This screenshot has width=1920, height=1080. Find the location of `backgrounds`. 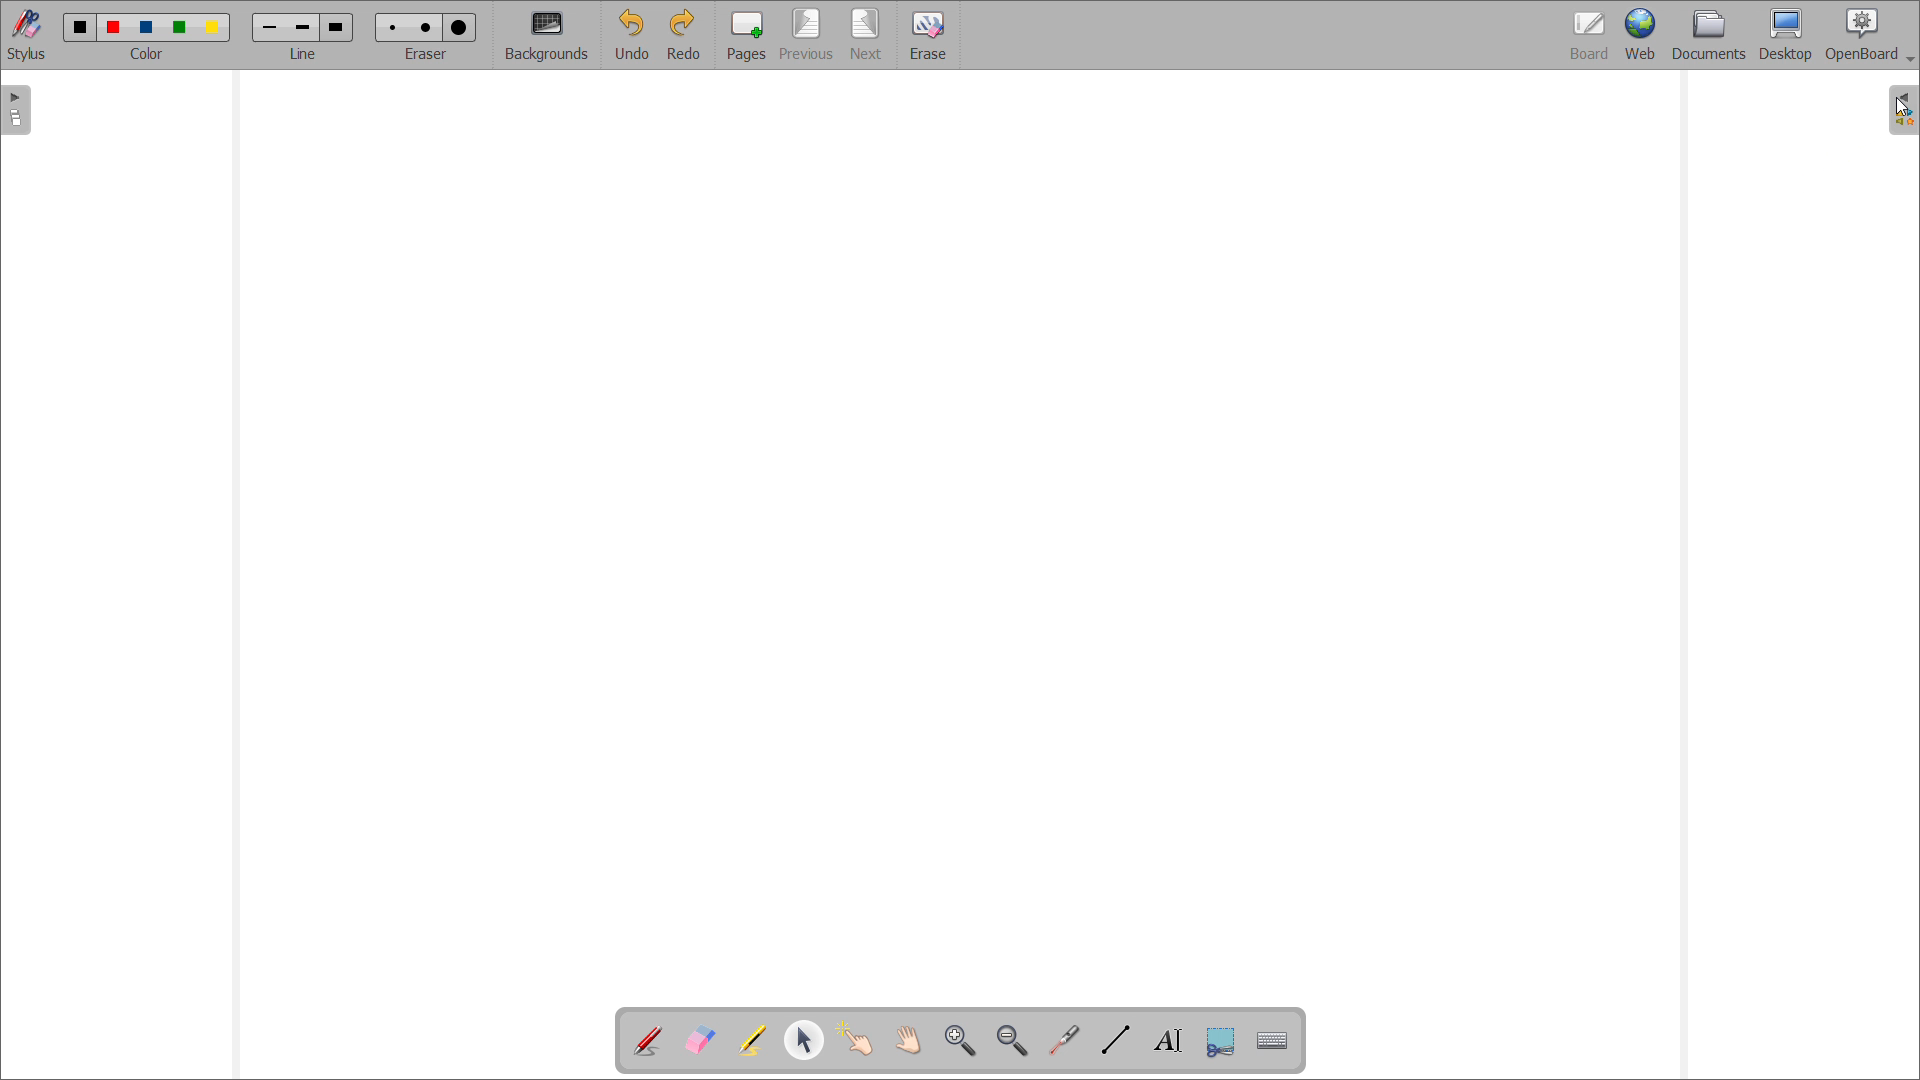

backgrounds is located at coordinates (548, 34).